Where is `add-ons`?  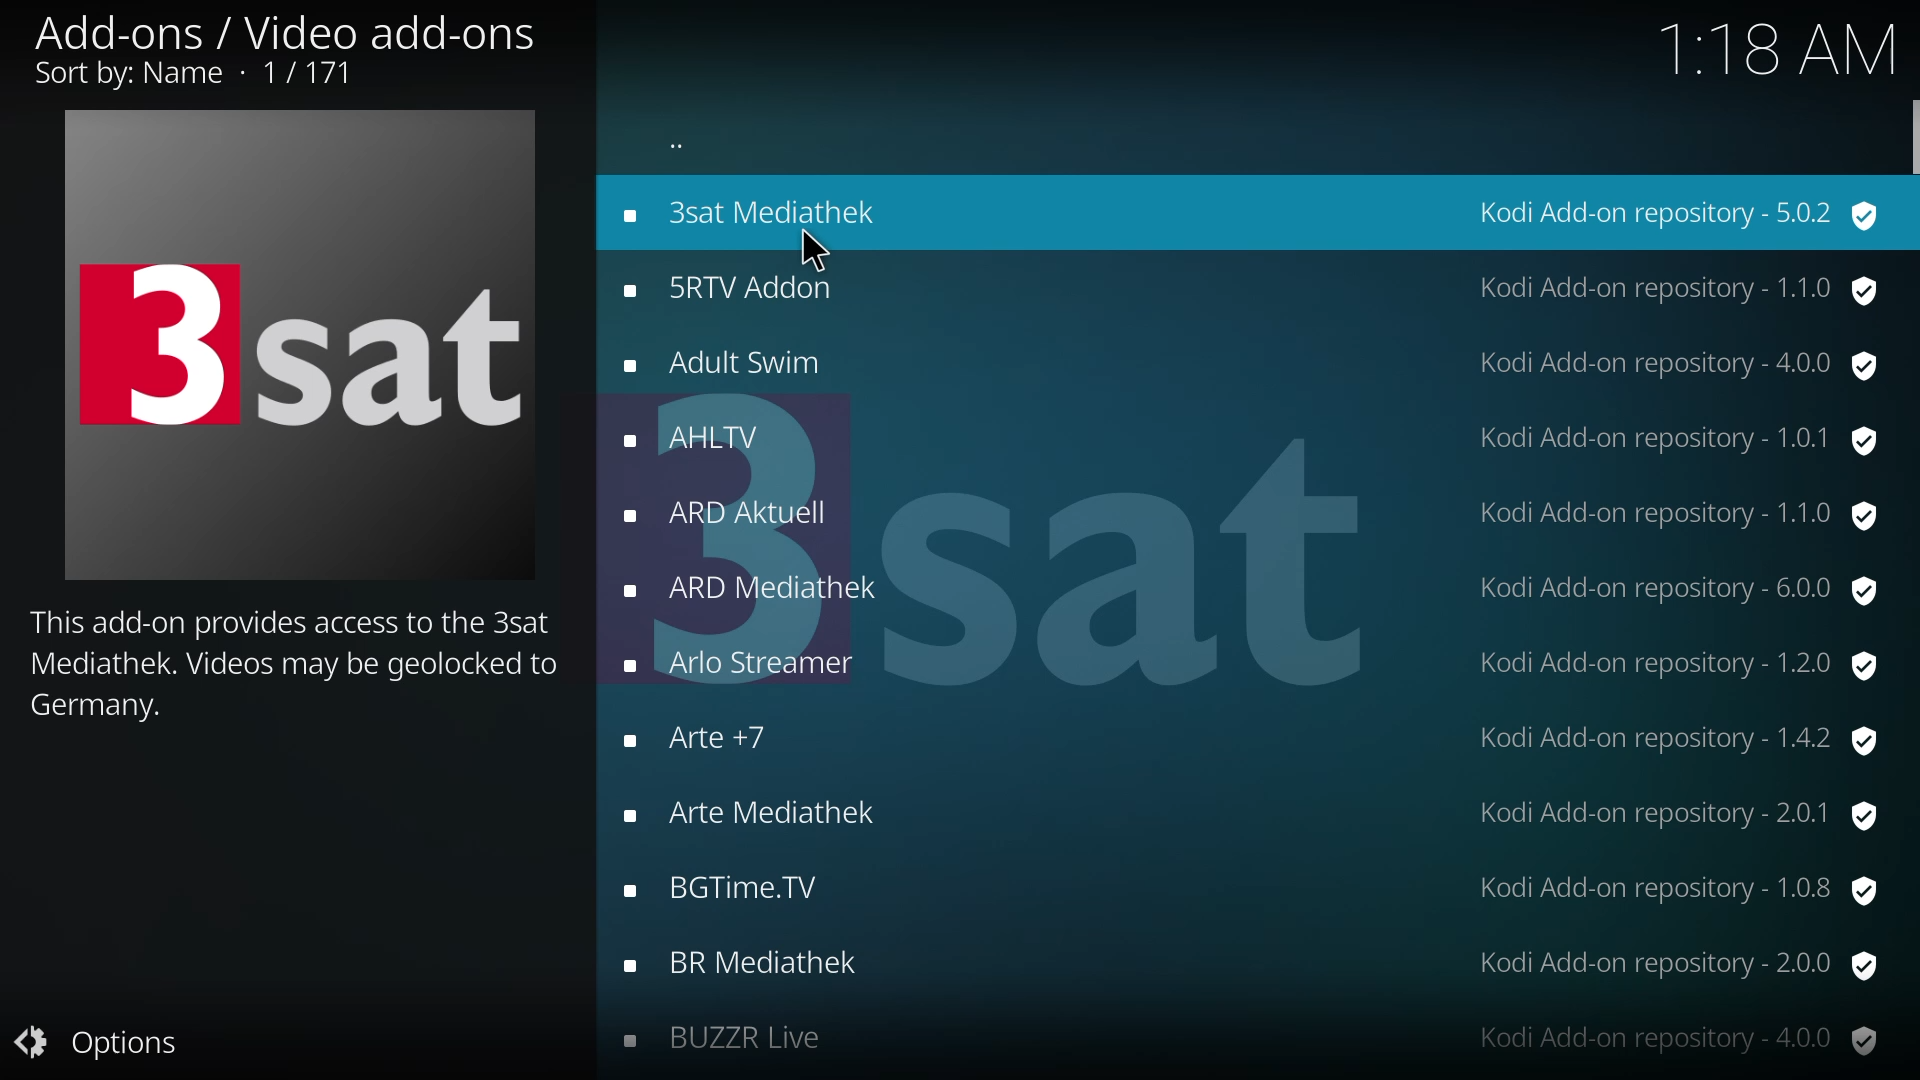 add-ons is located at coordinates (703, 735).